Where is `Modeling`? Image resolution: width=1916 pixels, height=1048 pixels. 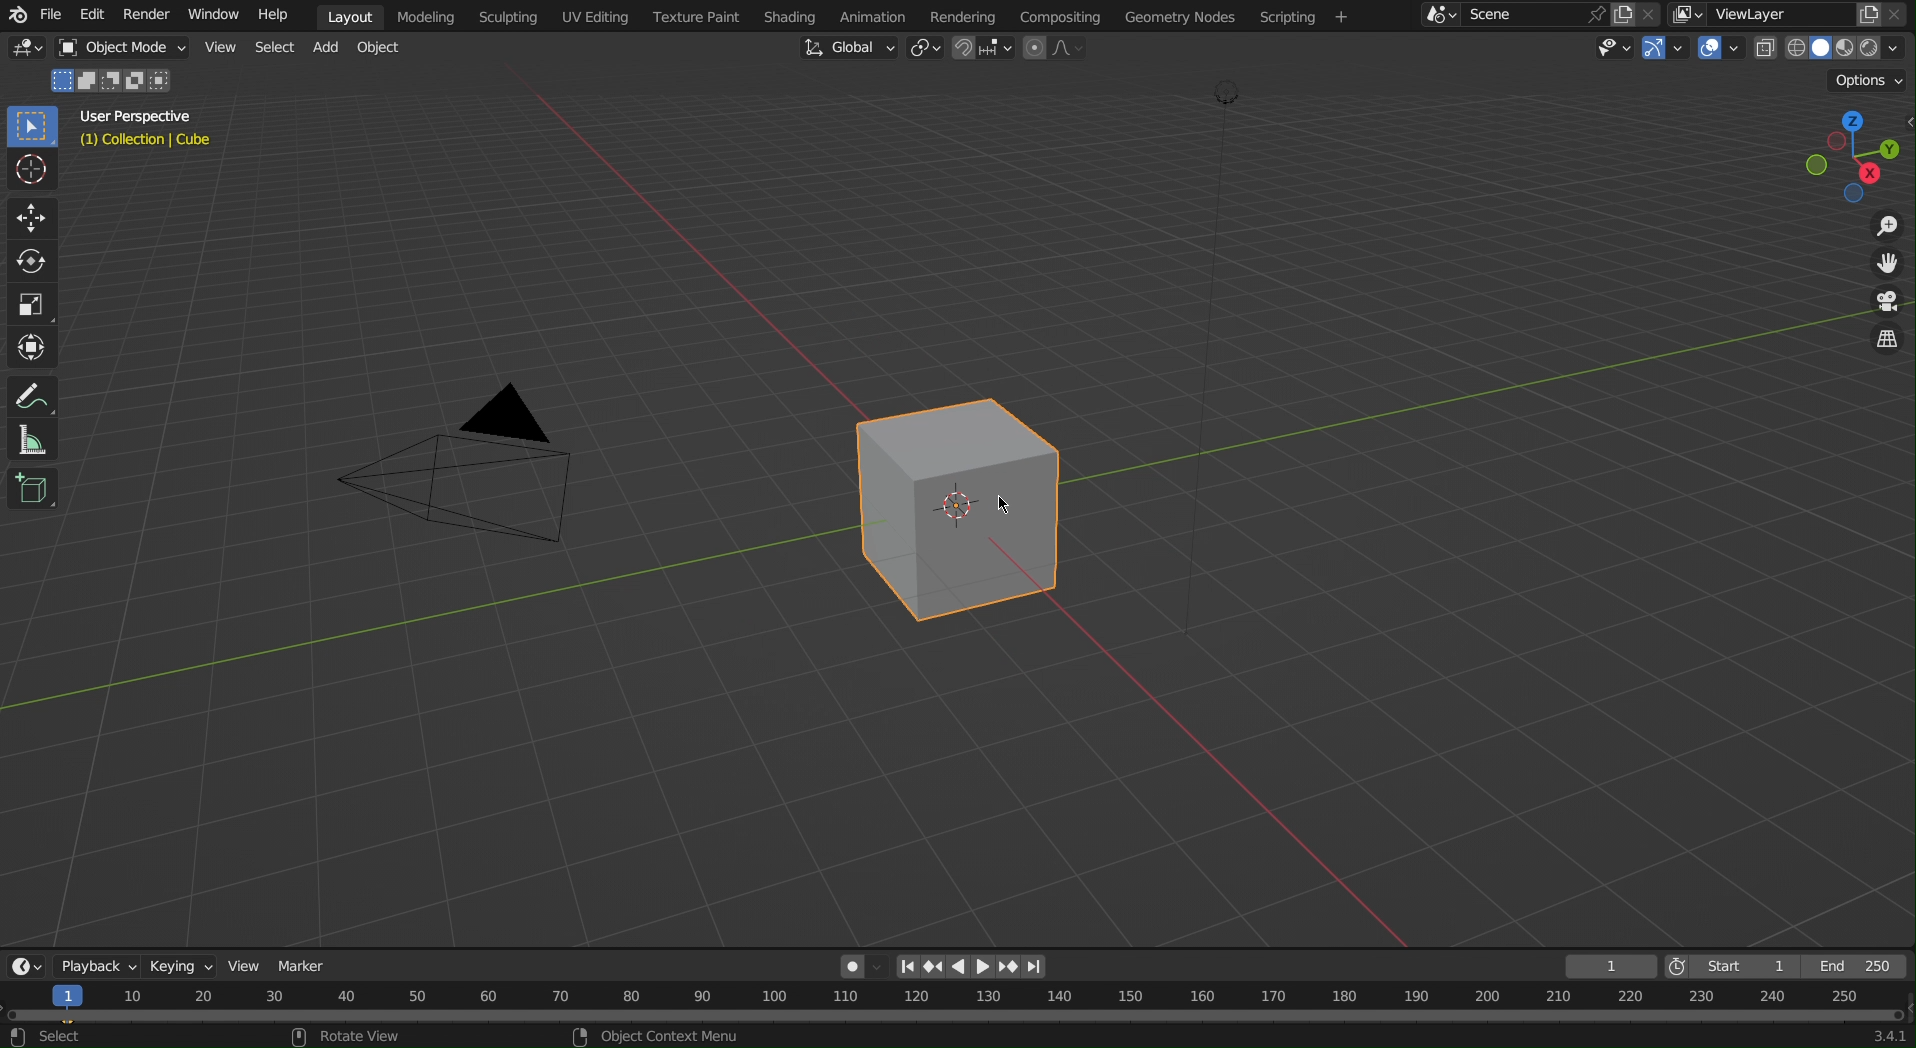
Modeling is located at coordinates (421, 16).